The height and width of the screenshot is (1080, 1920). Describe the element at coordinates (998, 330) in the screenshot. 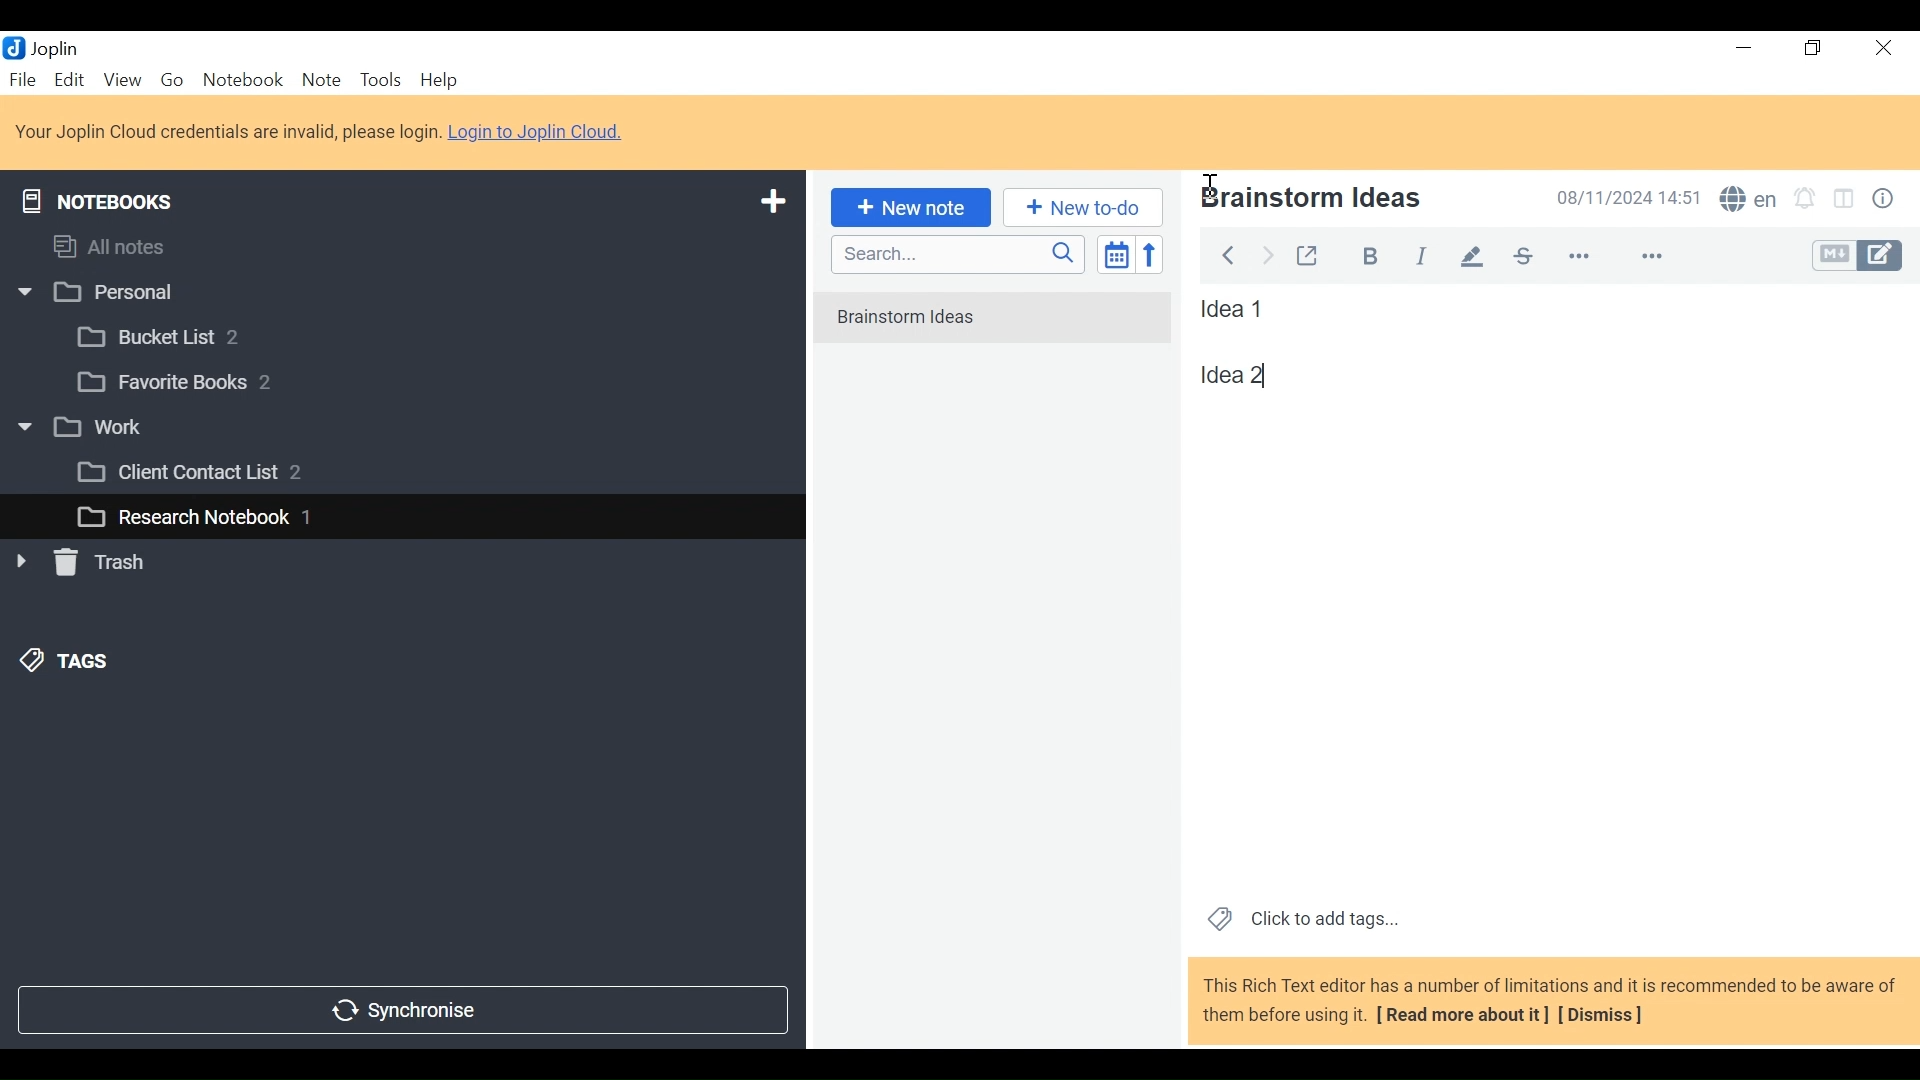

I see `No notes in here. Create one by clicking
on "New note".` at that location.